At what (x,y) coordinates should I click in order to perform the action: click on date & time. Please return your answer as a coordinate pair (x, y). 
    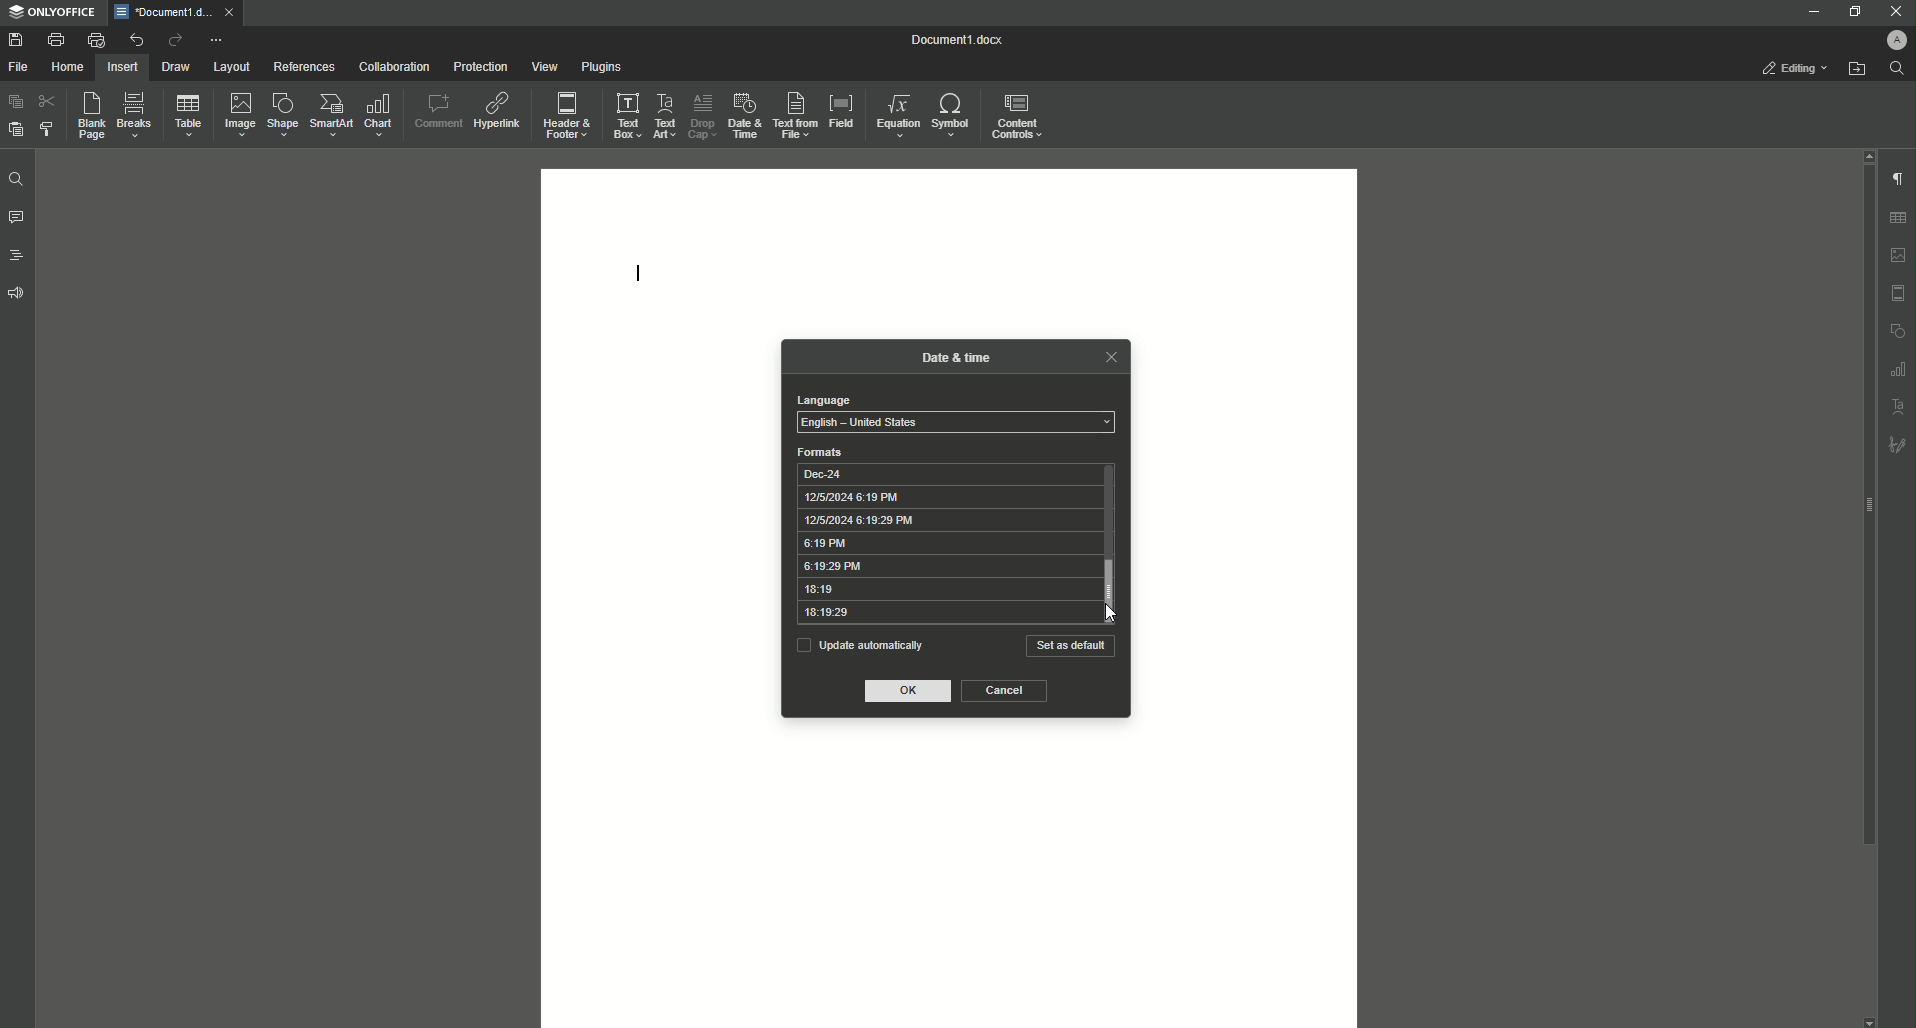
    Looking at the image, I should click on (957, 355).